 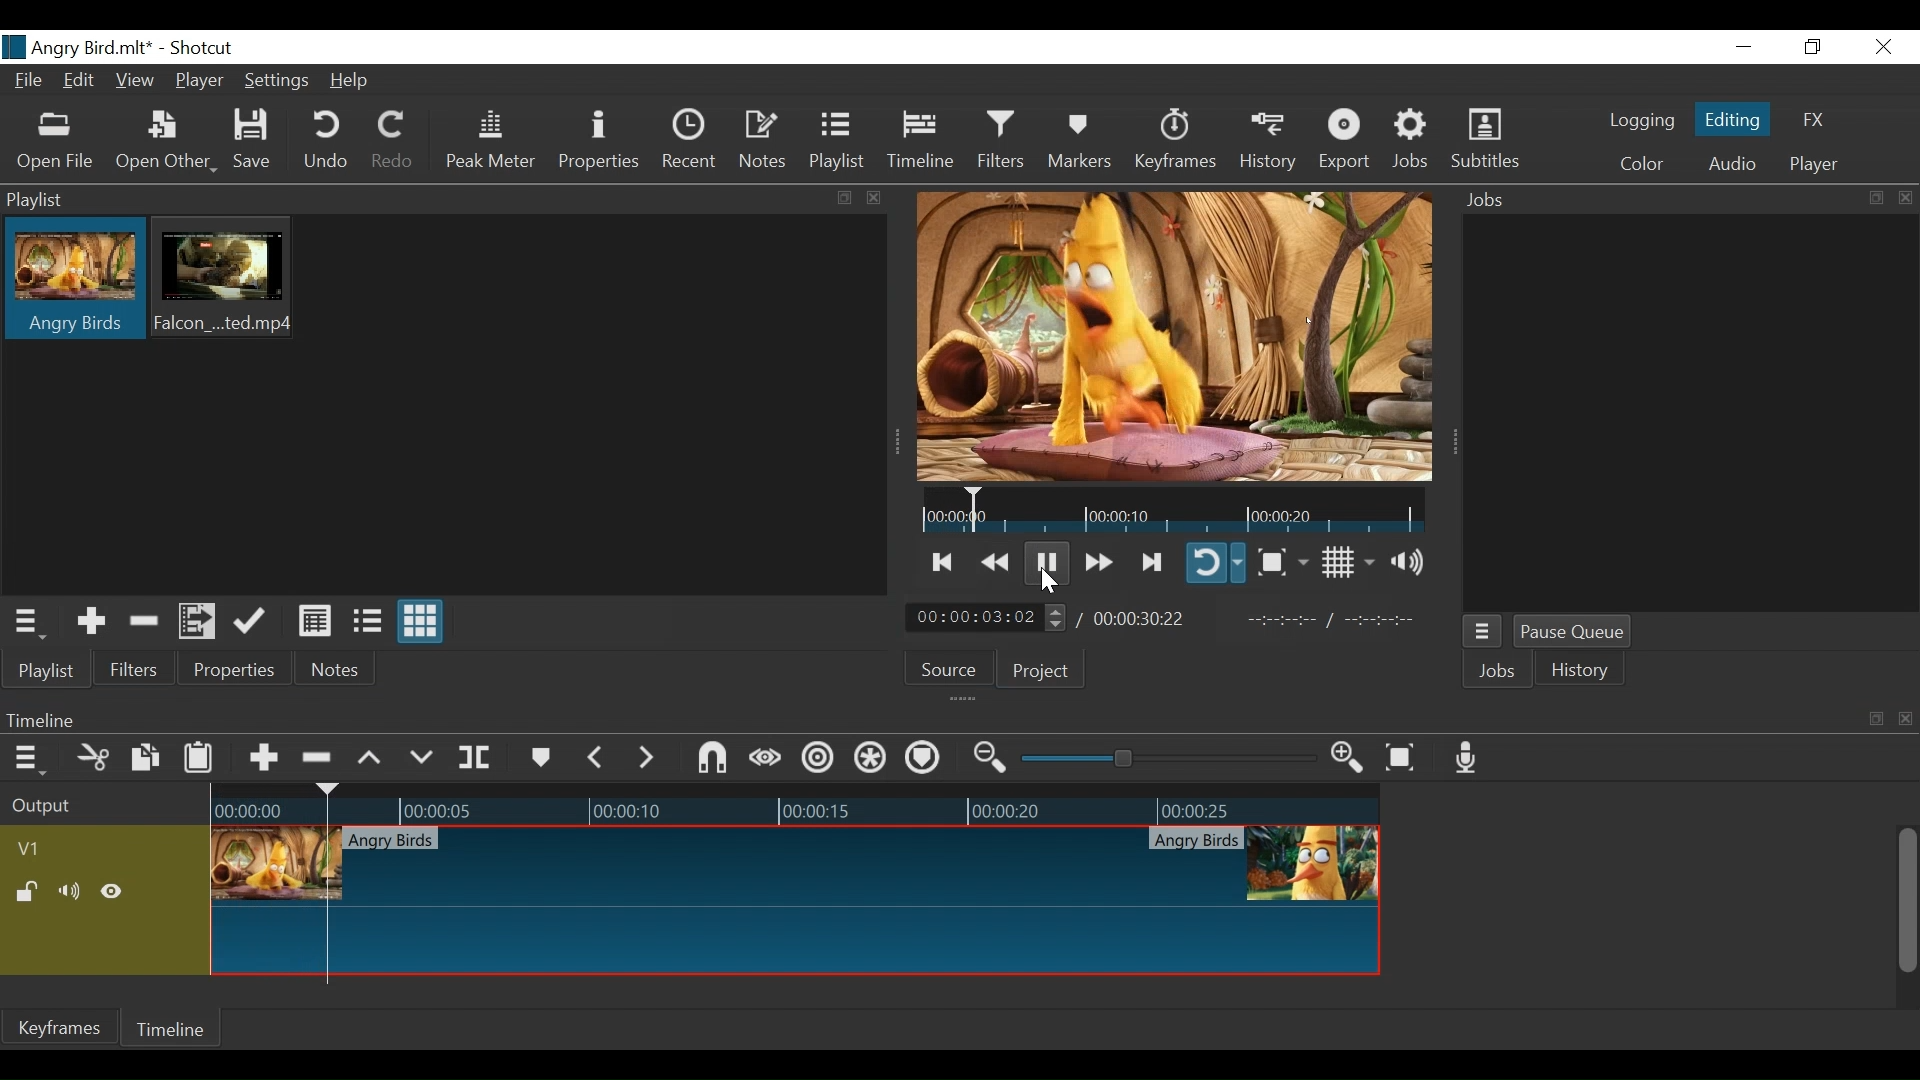 What do you see at coordinates (1097, 560) in the screenshot?
I see `Play quickly forward` at bounding box center [1097, 560].